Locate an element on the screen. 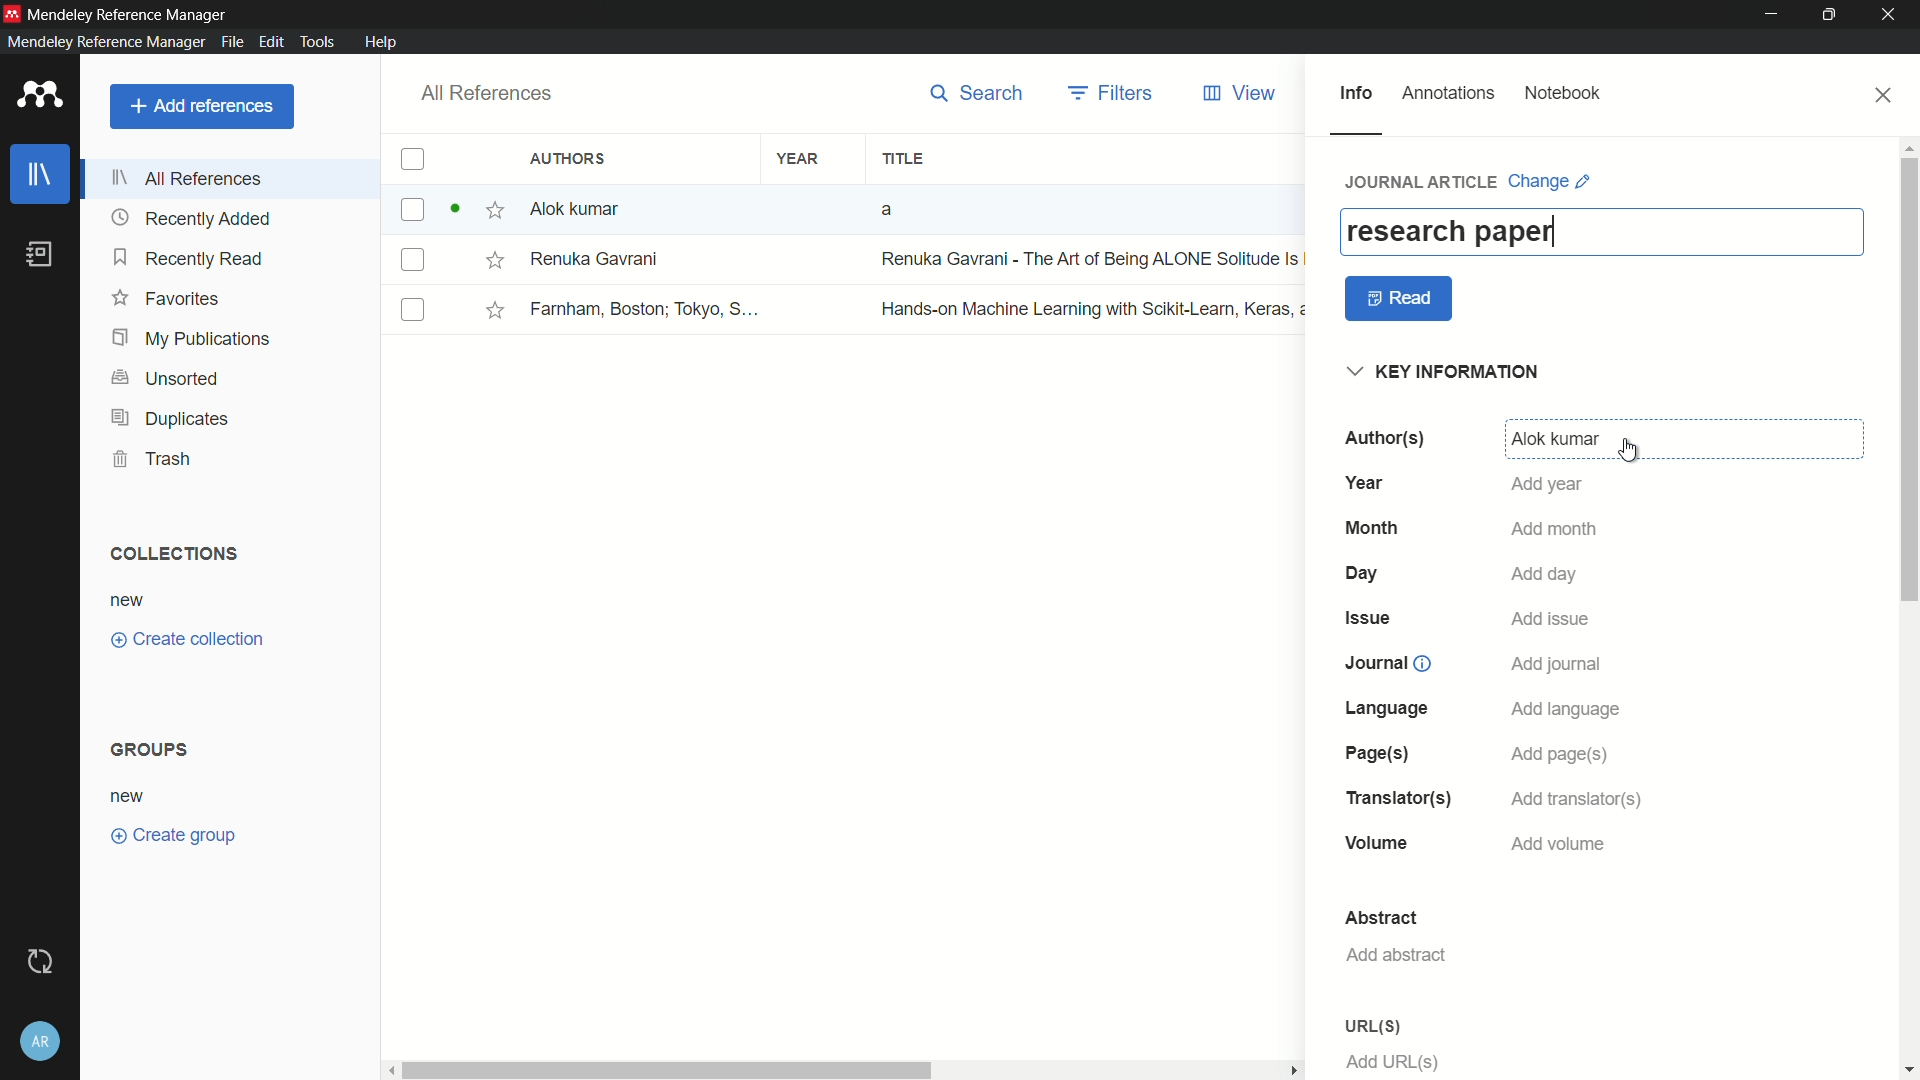  alok kumar is located at coordinates (1555, 440).